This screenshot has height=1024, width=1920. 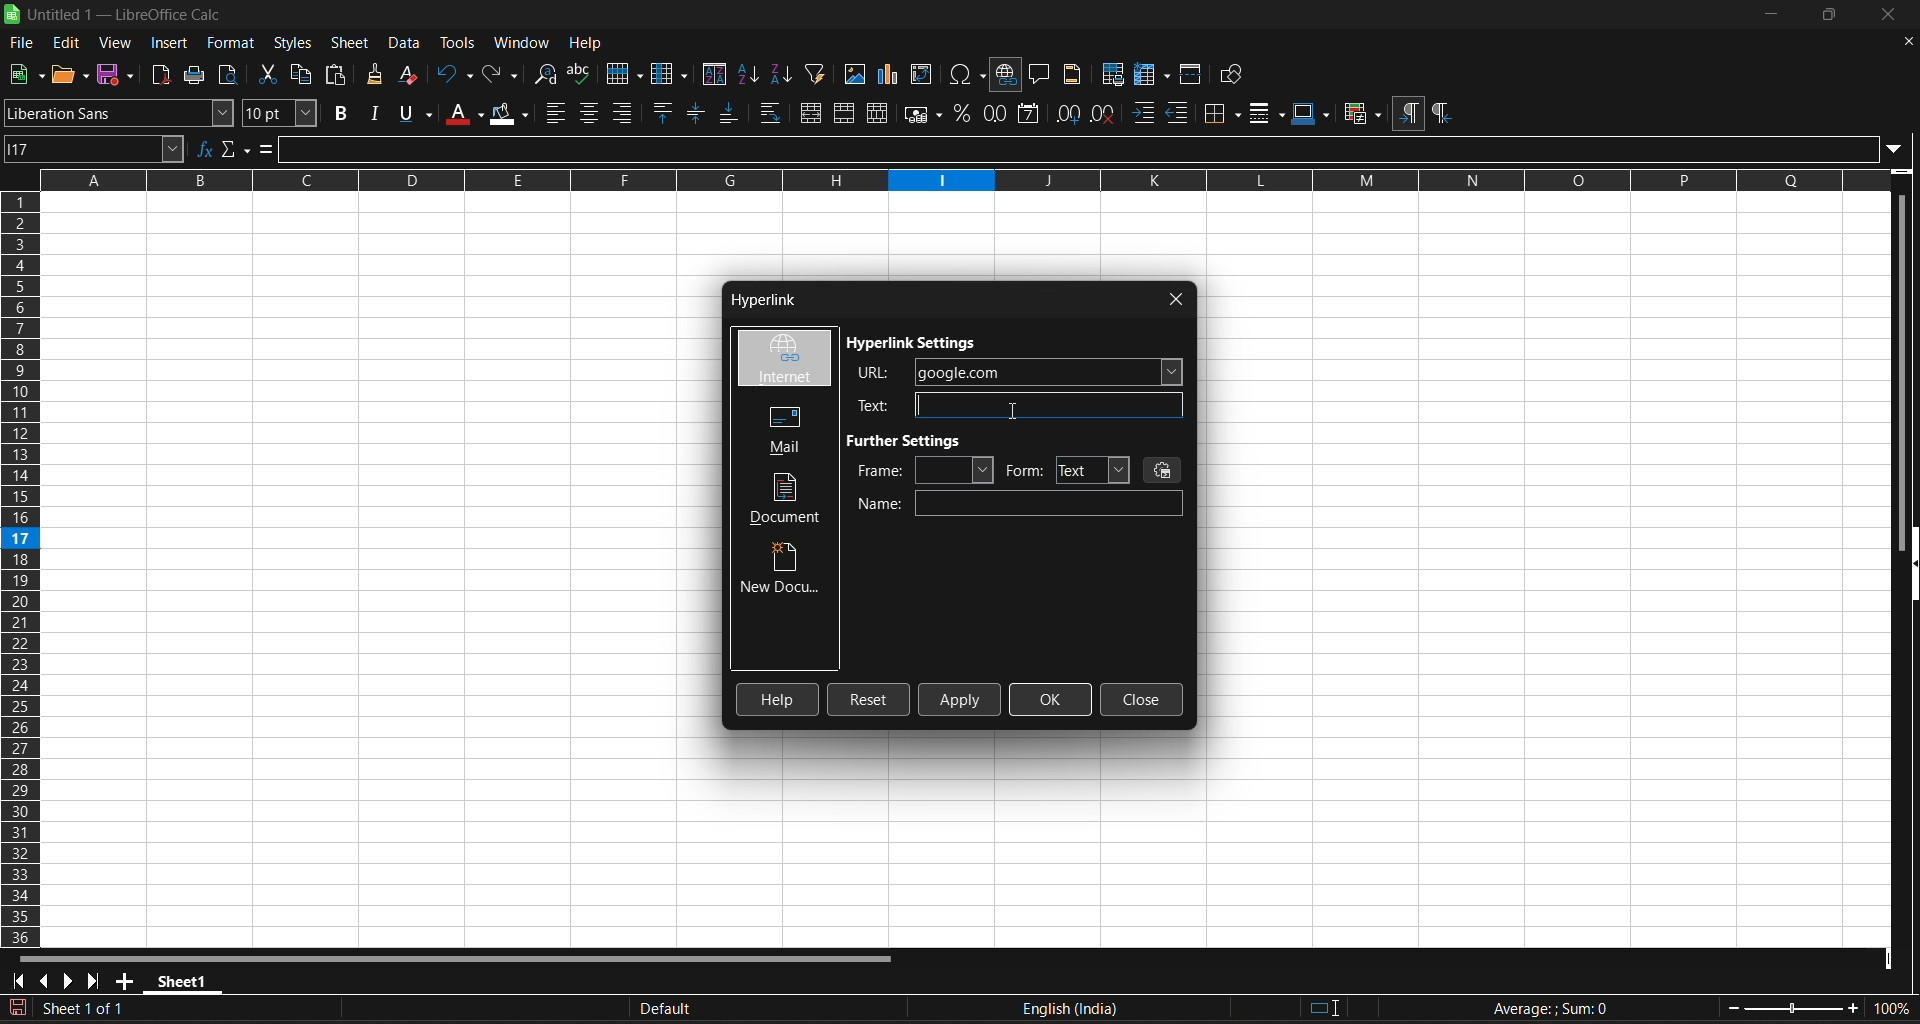 What do you see at coordinates (1361, 114) in the screenshot?
I see `conditional` at bounding box center [1361, 114].